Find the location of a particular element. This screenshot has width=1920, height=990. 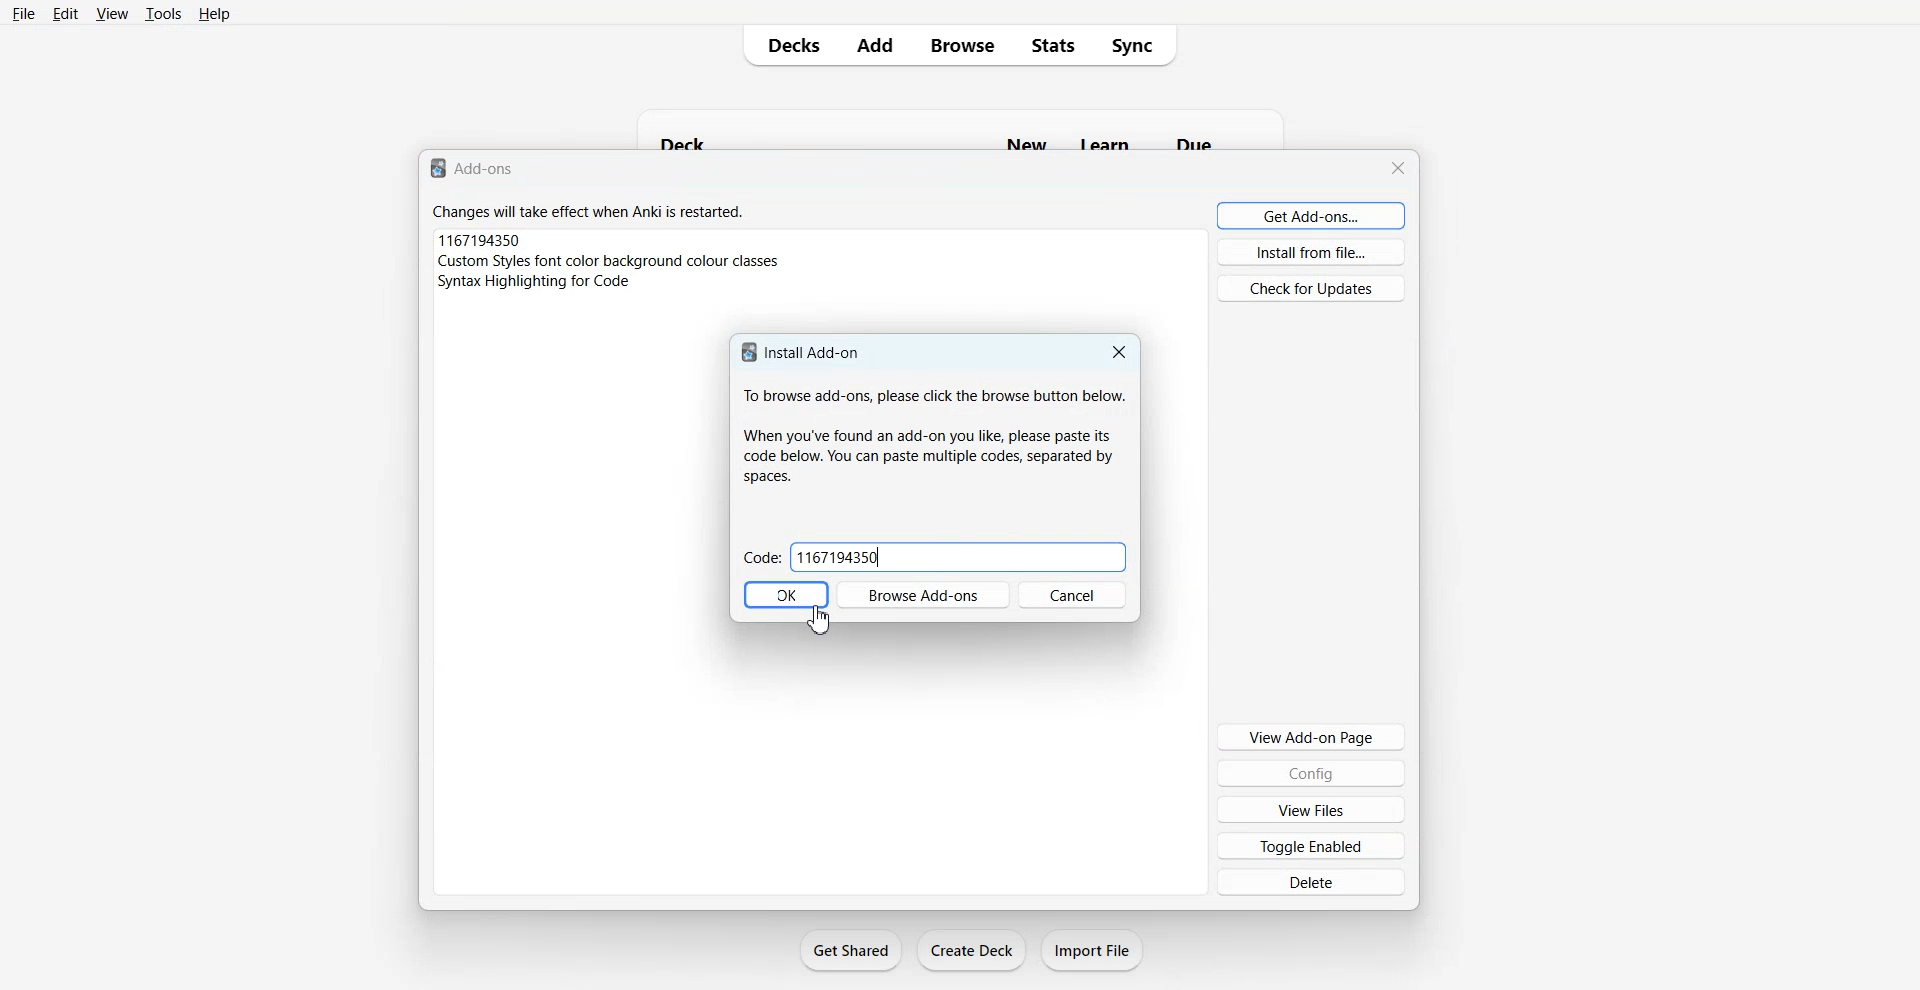

Install from file is located at coordinates (1313, 252).